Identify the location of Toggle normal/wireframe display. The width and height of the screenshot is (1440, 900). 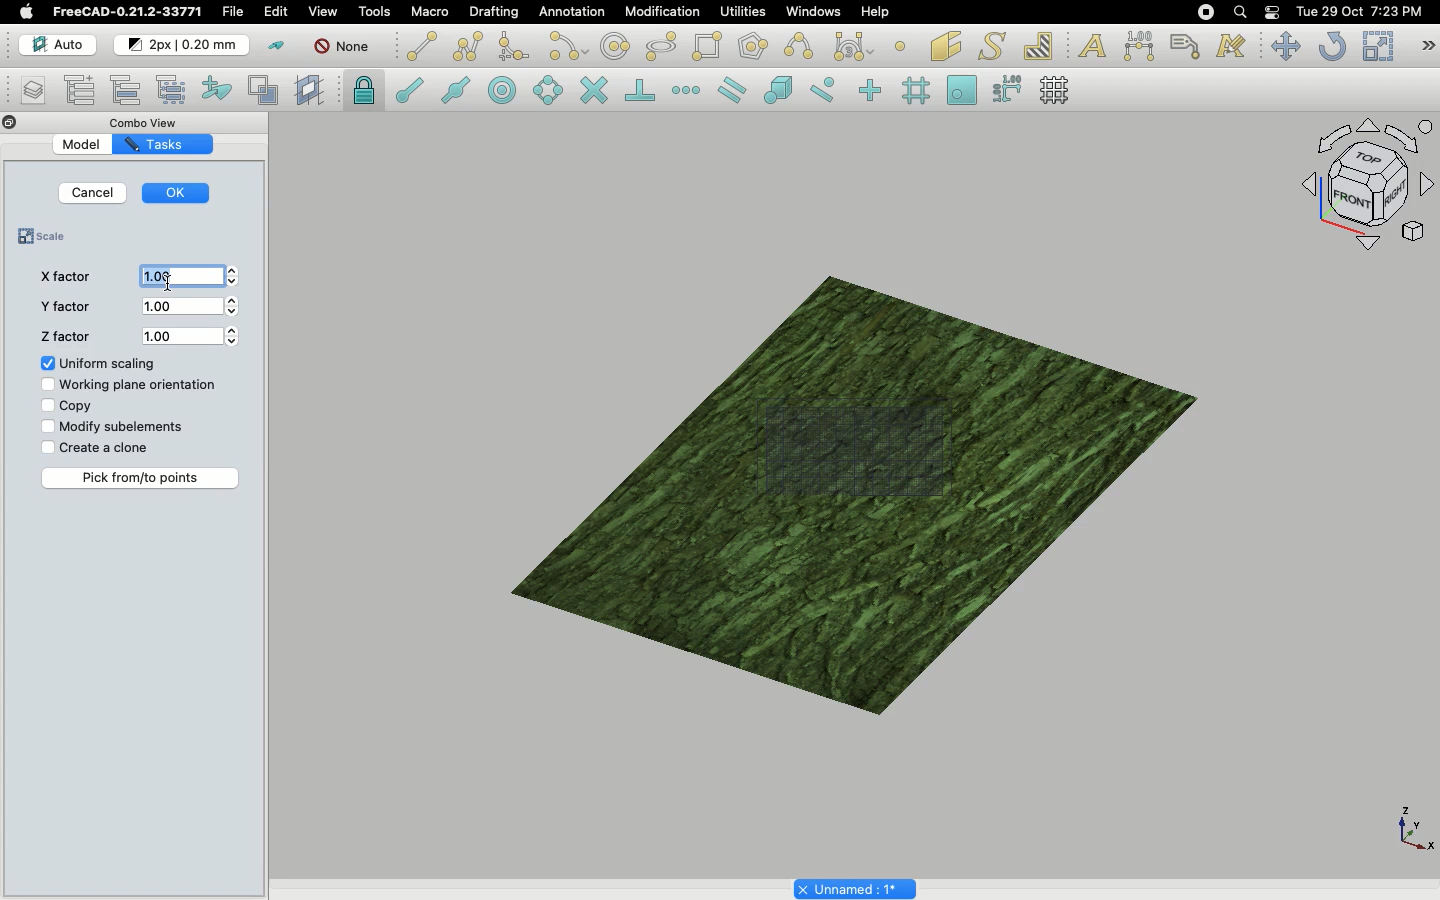
(264, 90).